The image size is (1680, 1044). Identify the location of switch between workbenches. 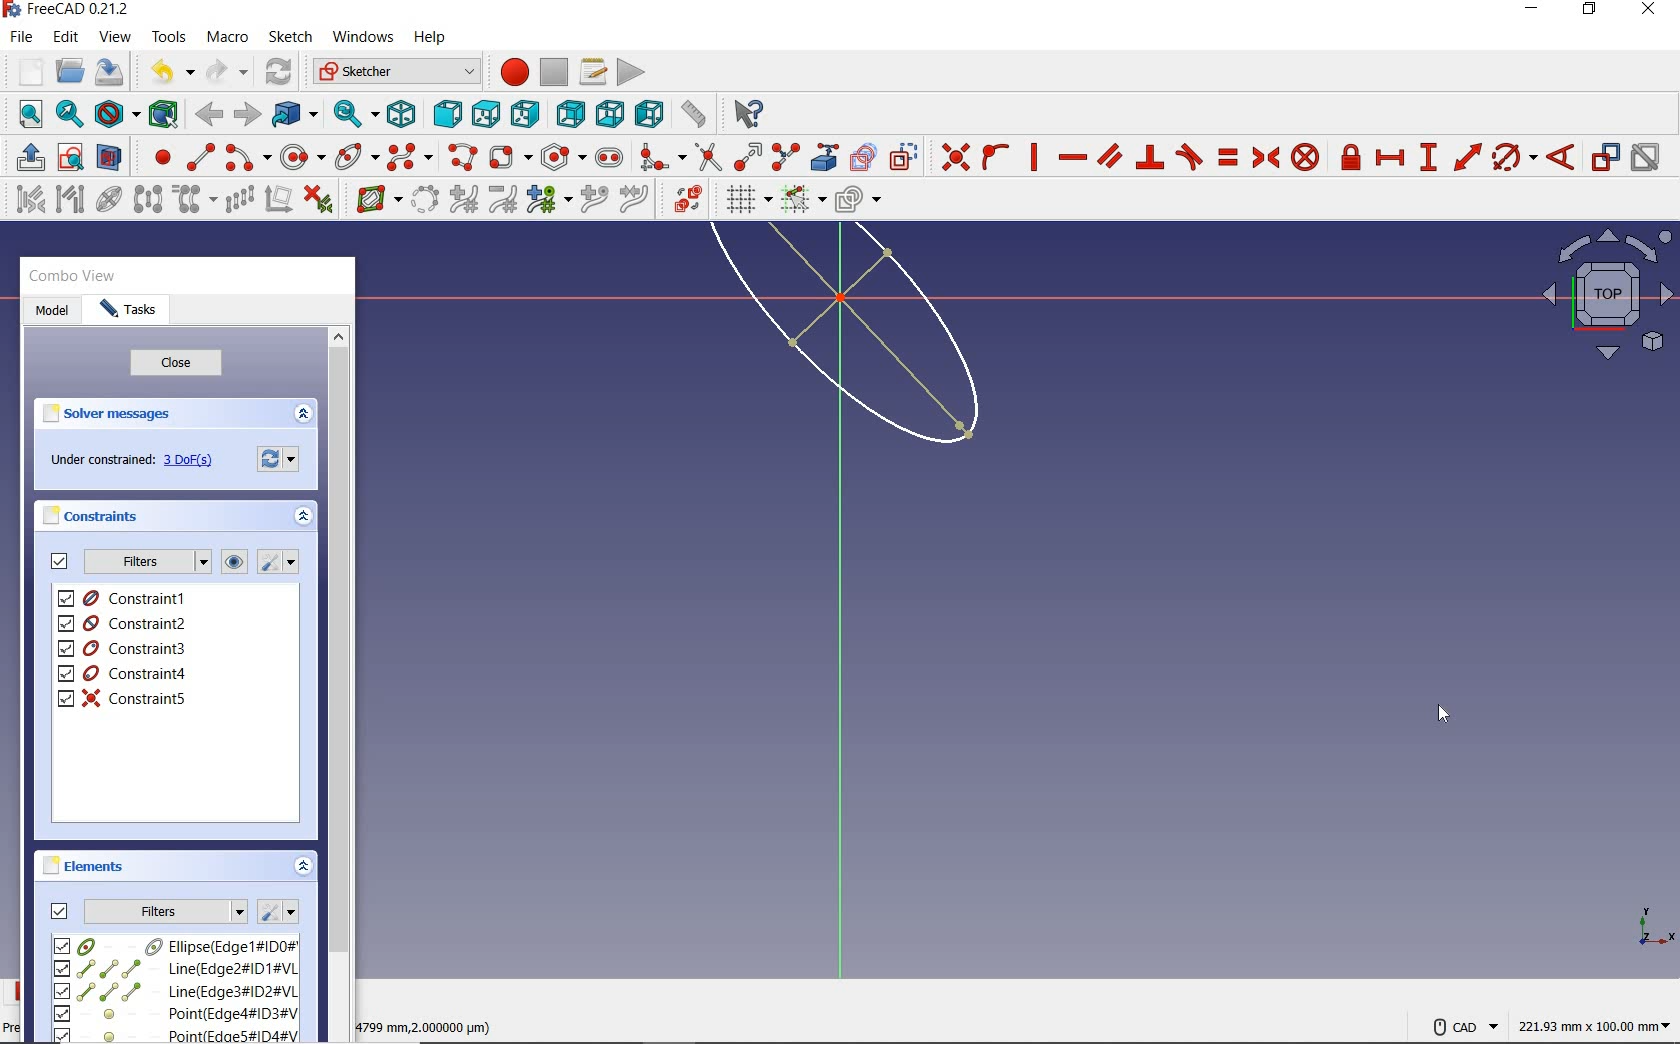
(396, 72).